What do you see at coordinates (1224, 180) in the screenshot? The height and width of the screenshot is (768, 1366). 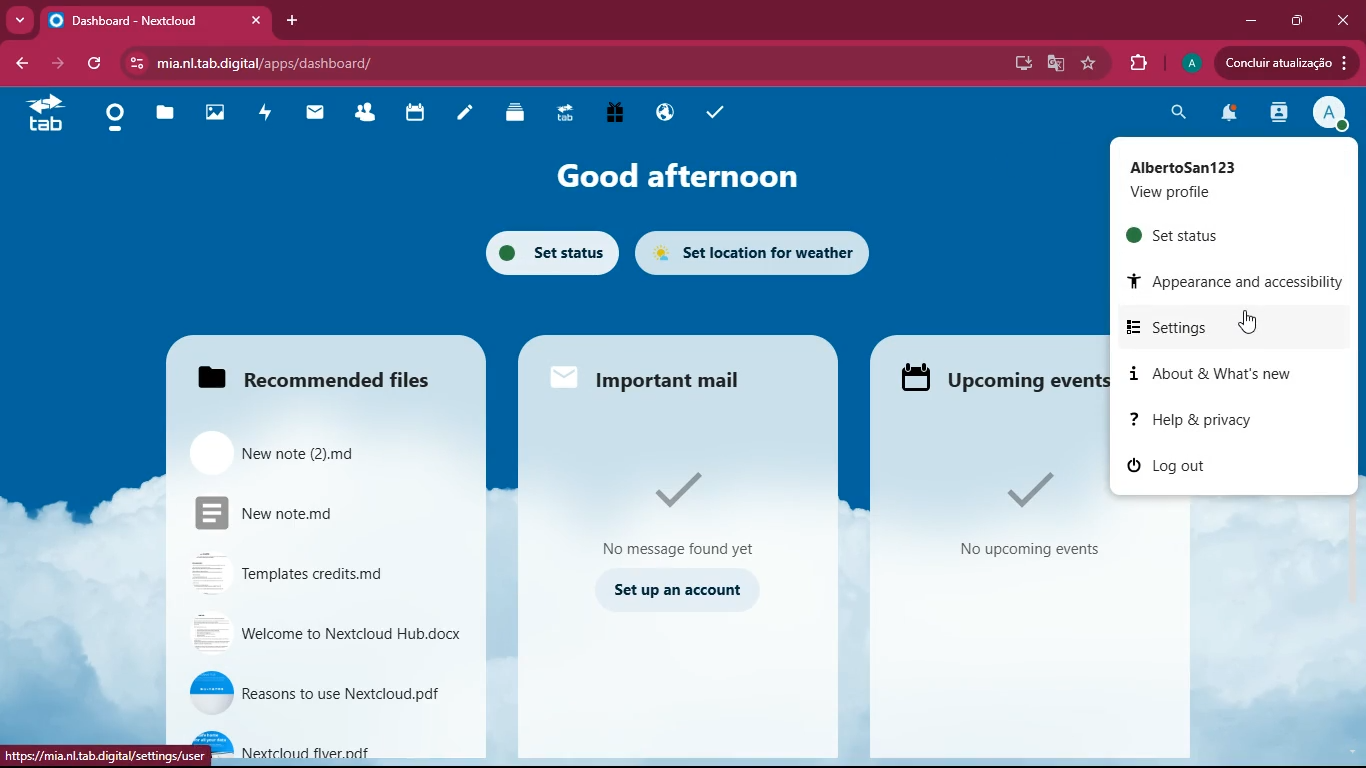 I see `profile` at bounding box center [1224, 180].